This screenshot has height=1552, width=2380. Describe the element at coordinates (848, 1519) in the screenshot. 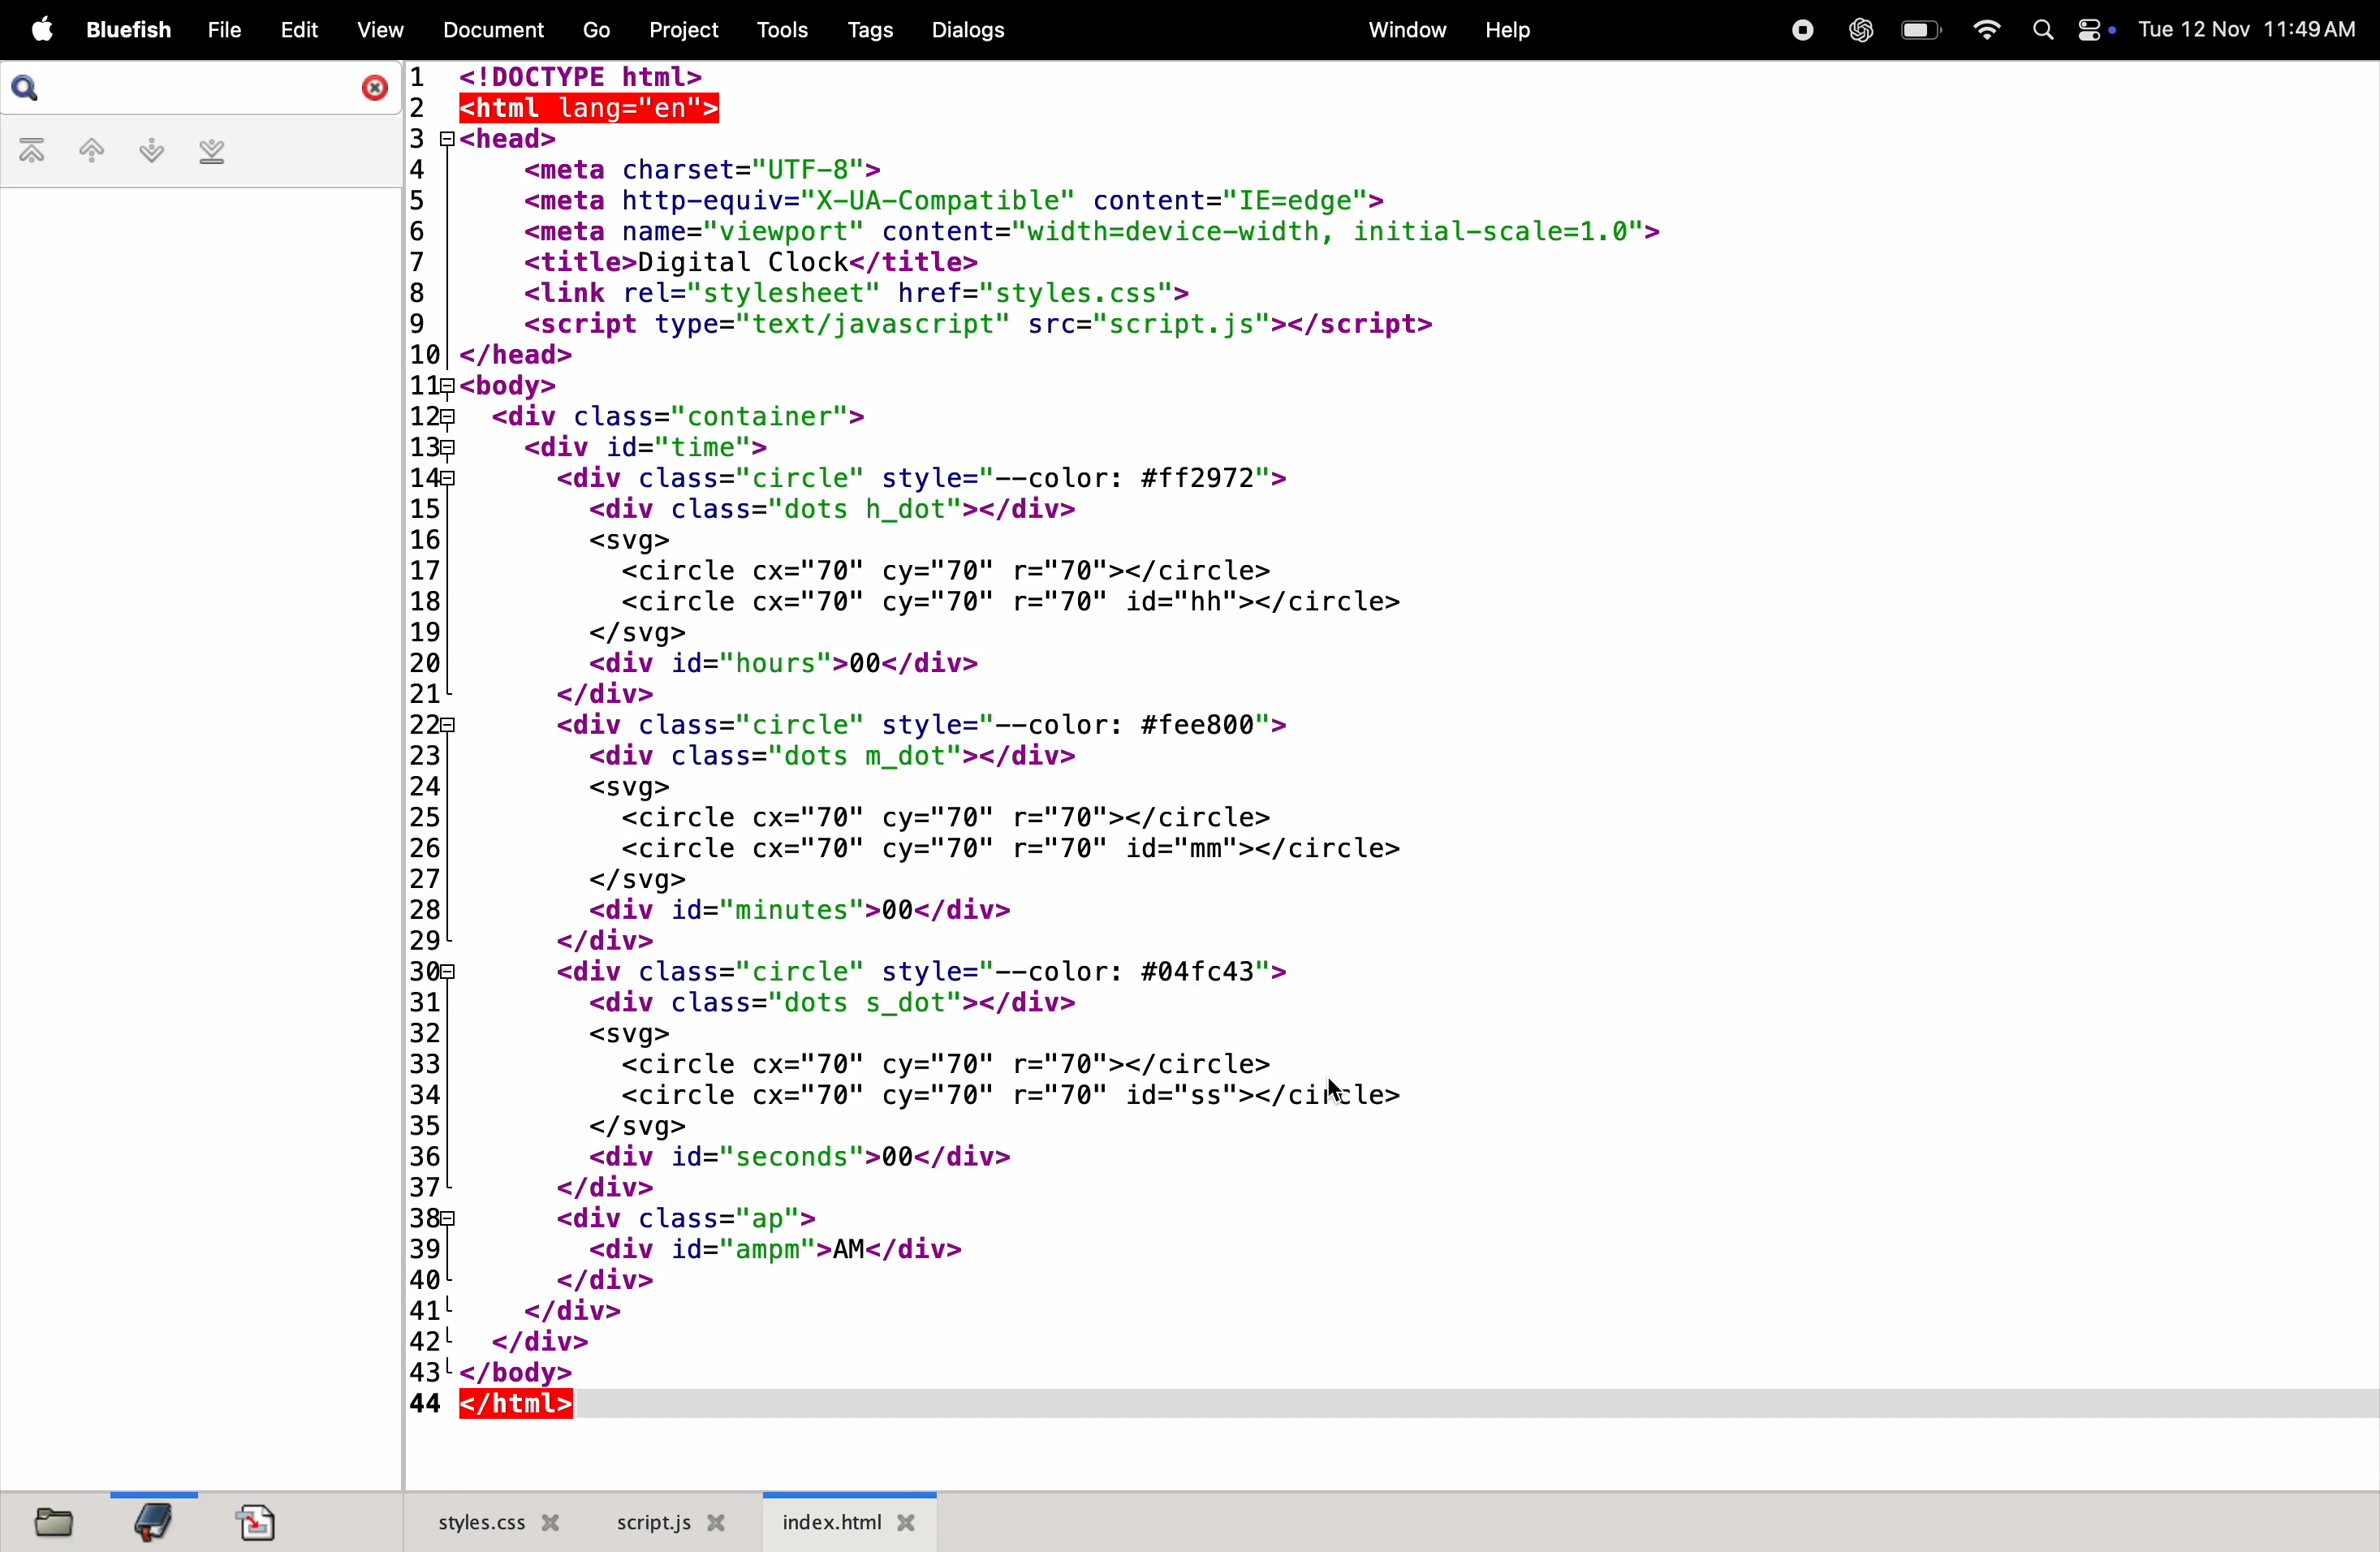

I see `index.html` at that location.